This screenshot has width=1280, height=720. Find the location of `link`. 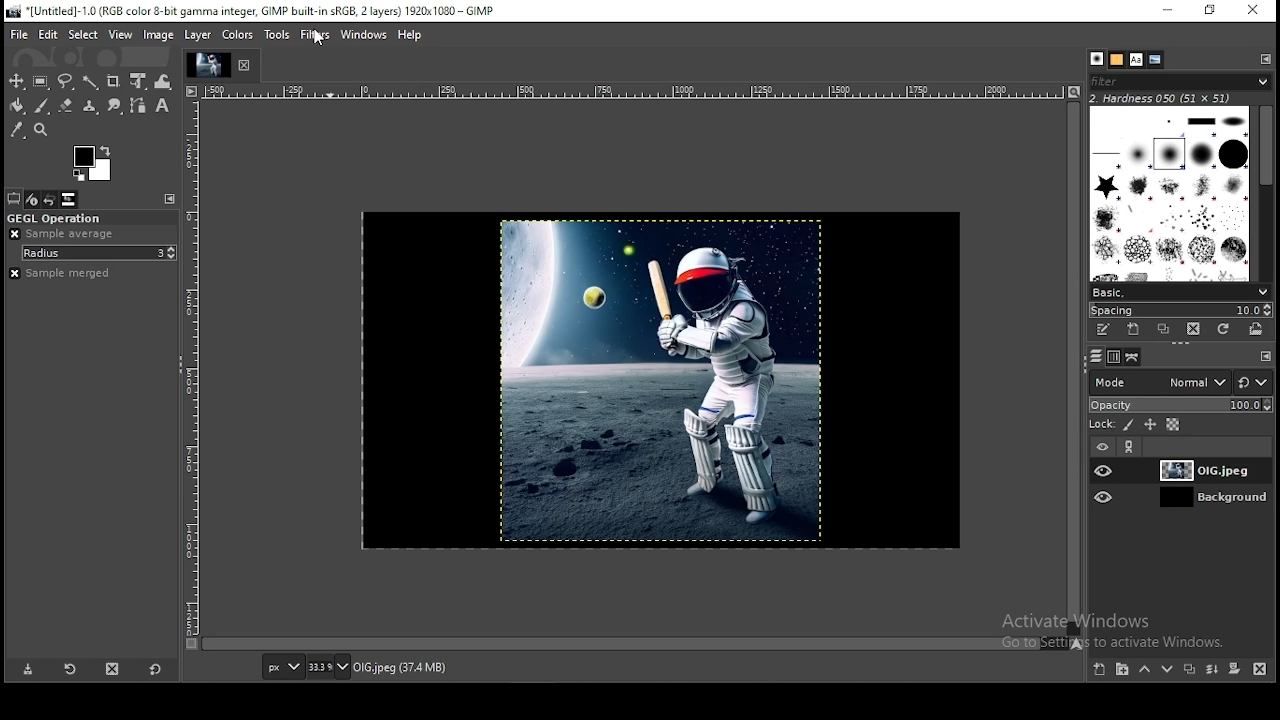

link is located at coordinates (1133, 446).